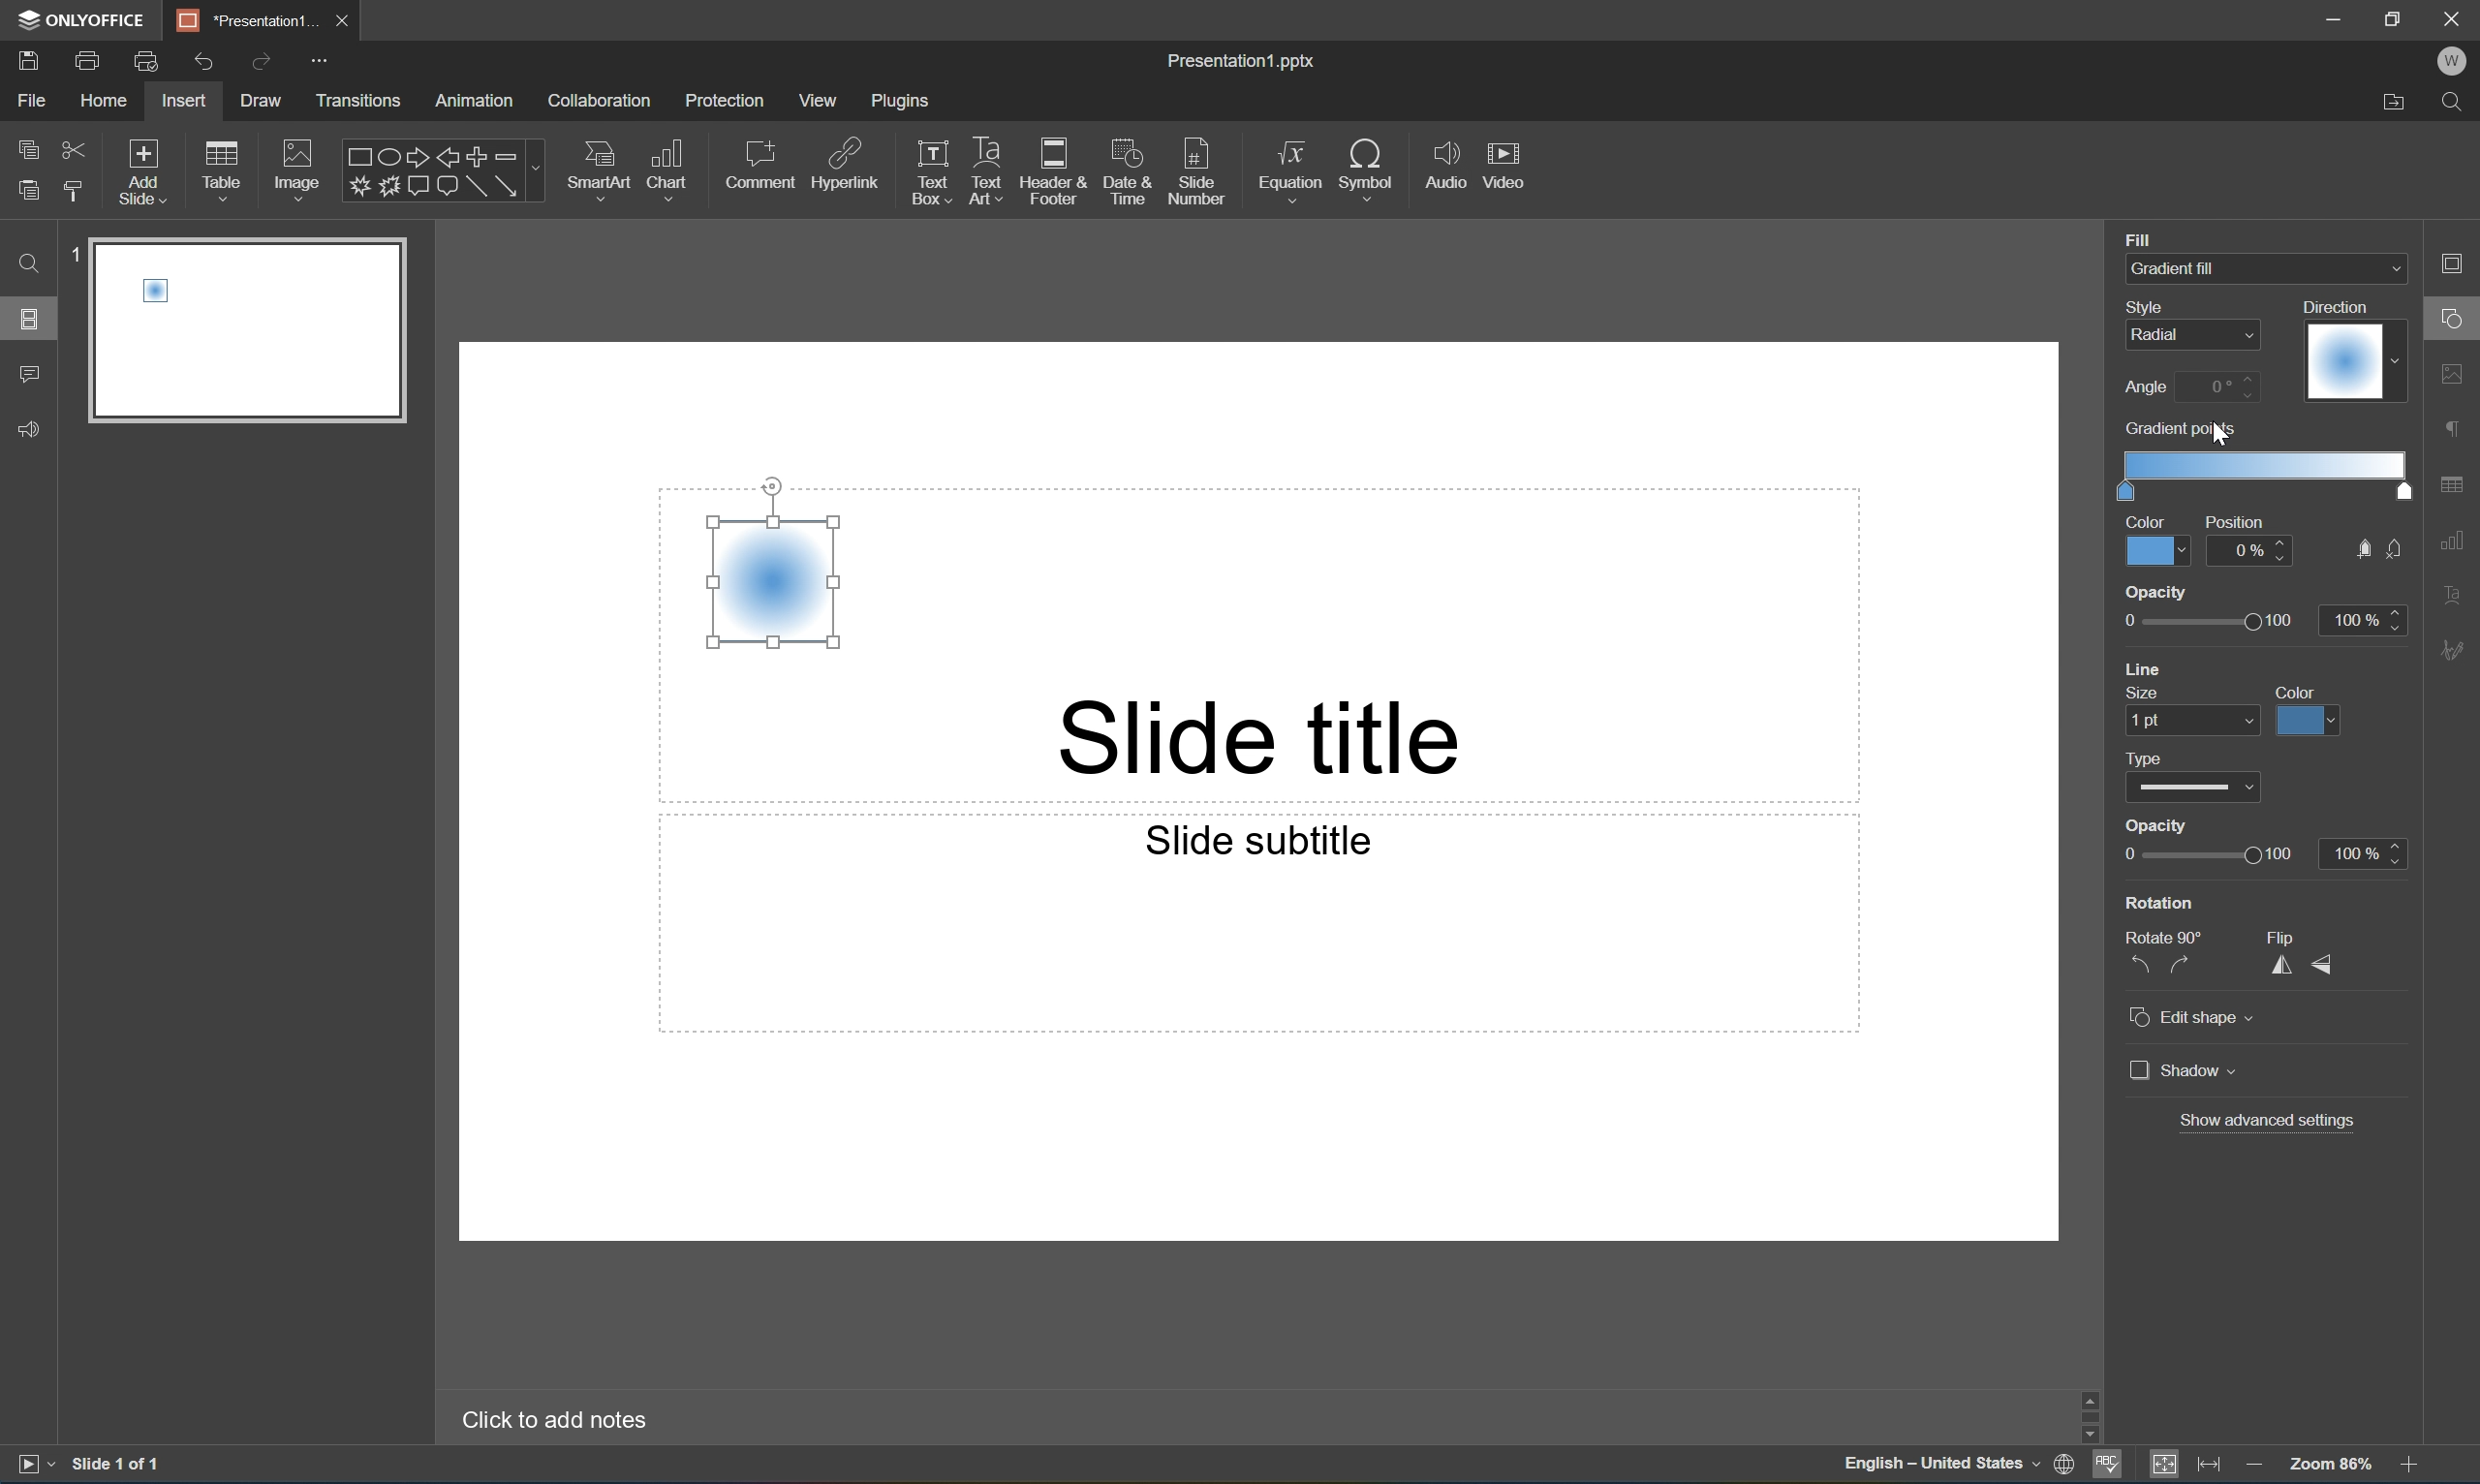  Describe the element at coordinates (446, 188) in the screenshot. I see `` at that location.